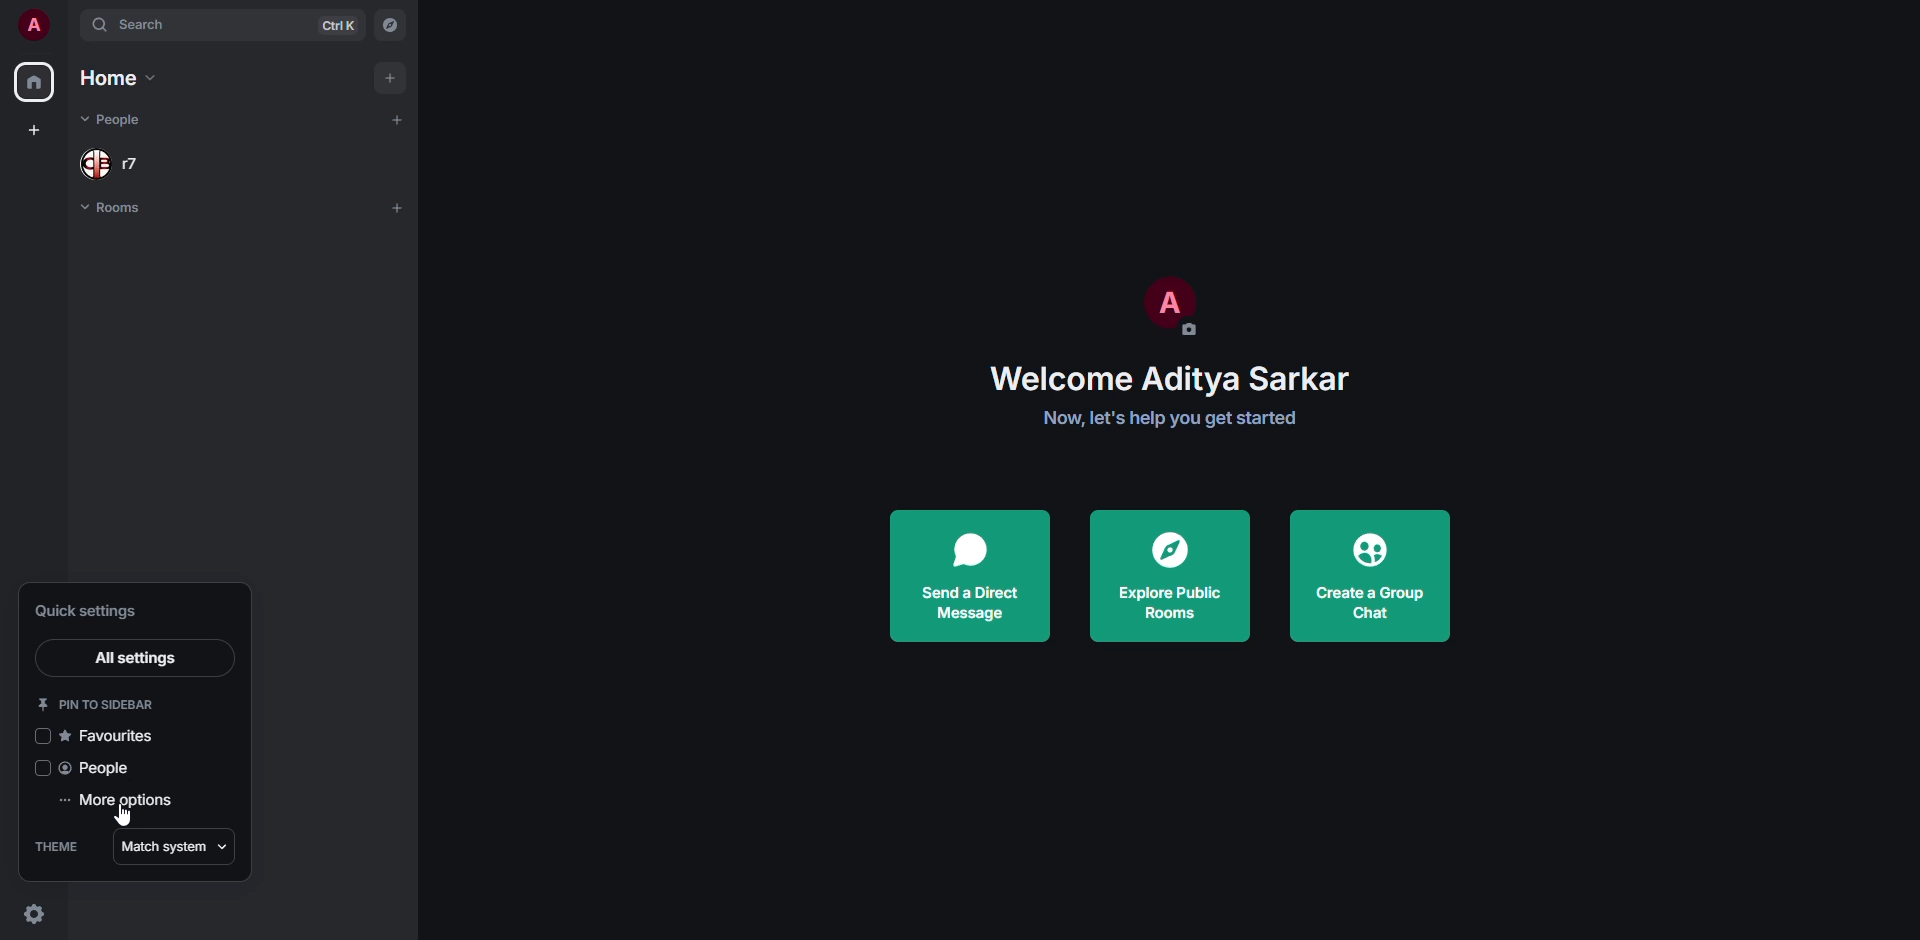  What do you see at coordinates (1177, 418) in the screenshot?
I see `Now, let's help you get started` at bounding box center [1177, 418].